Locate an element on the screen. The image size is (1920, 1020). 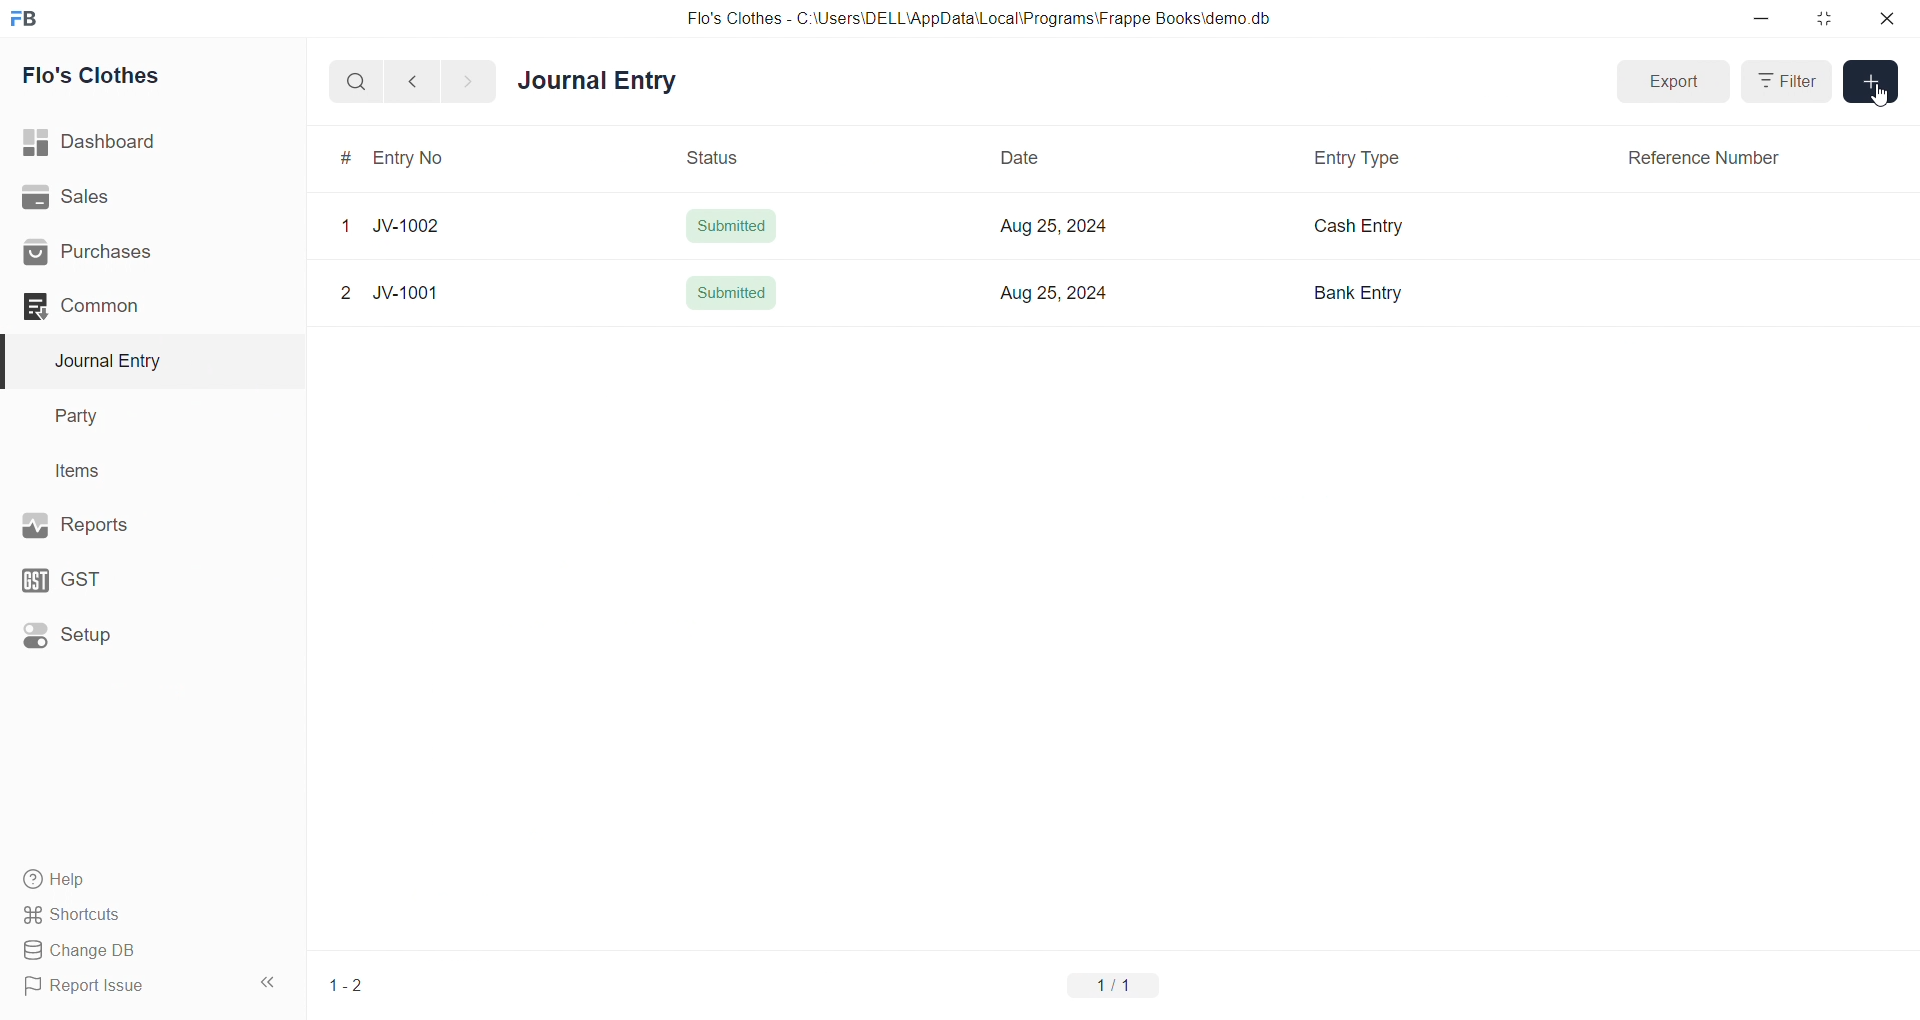
Submitted is located at coordinates (734, 289).